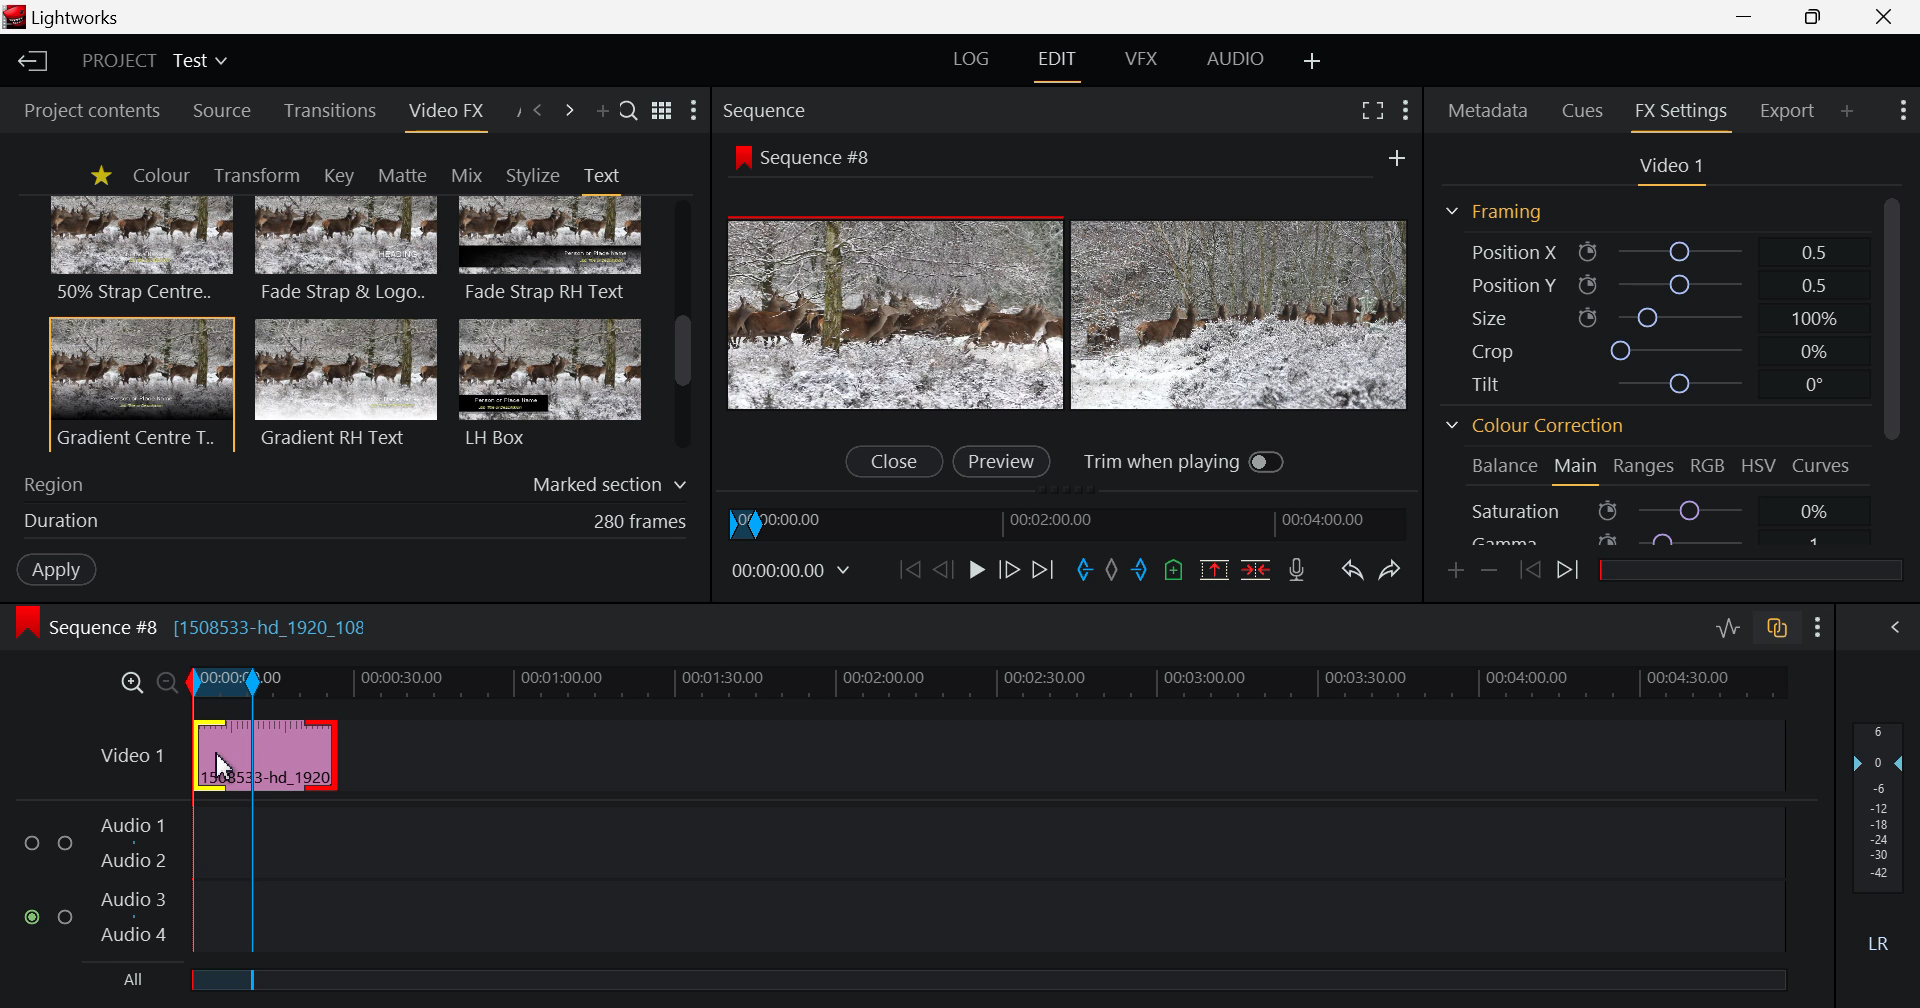 The width and height of the screenshot is (1920, 1008). Describe the element at coordinates (1296, 572) in the screenshot. I see `Record voiceover` at that location.